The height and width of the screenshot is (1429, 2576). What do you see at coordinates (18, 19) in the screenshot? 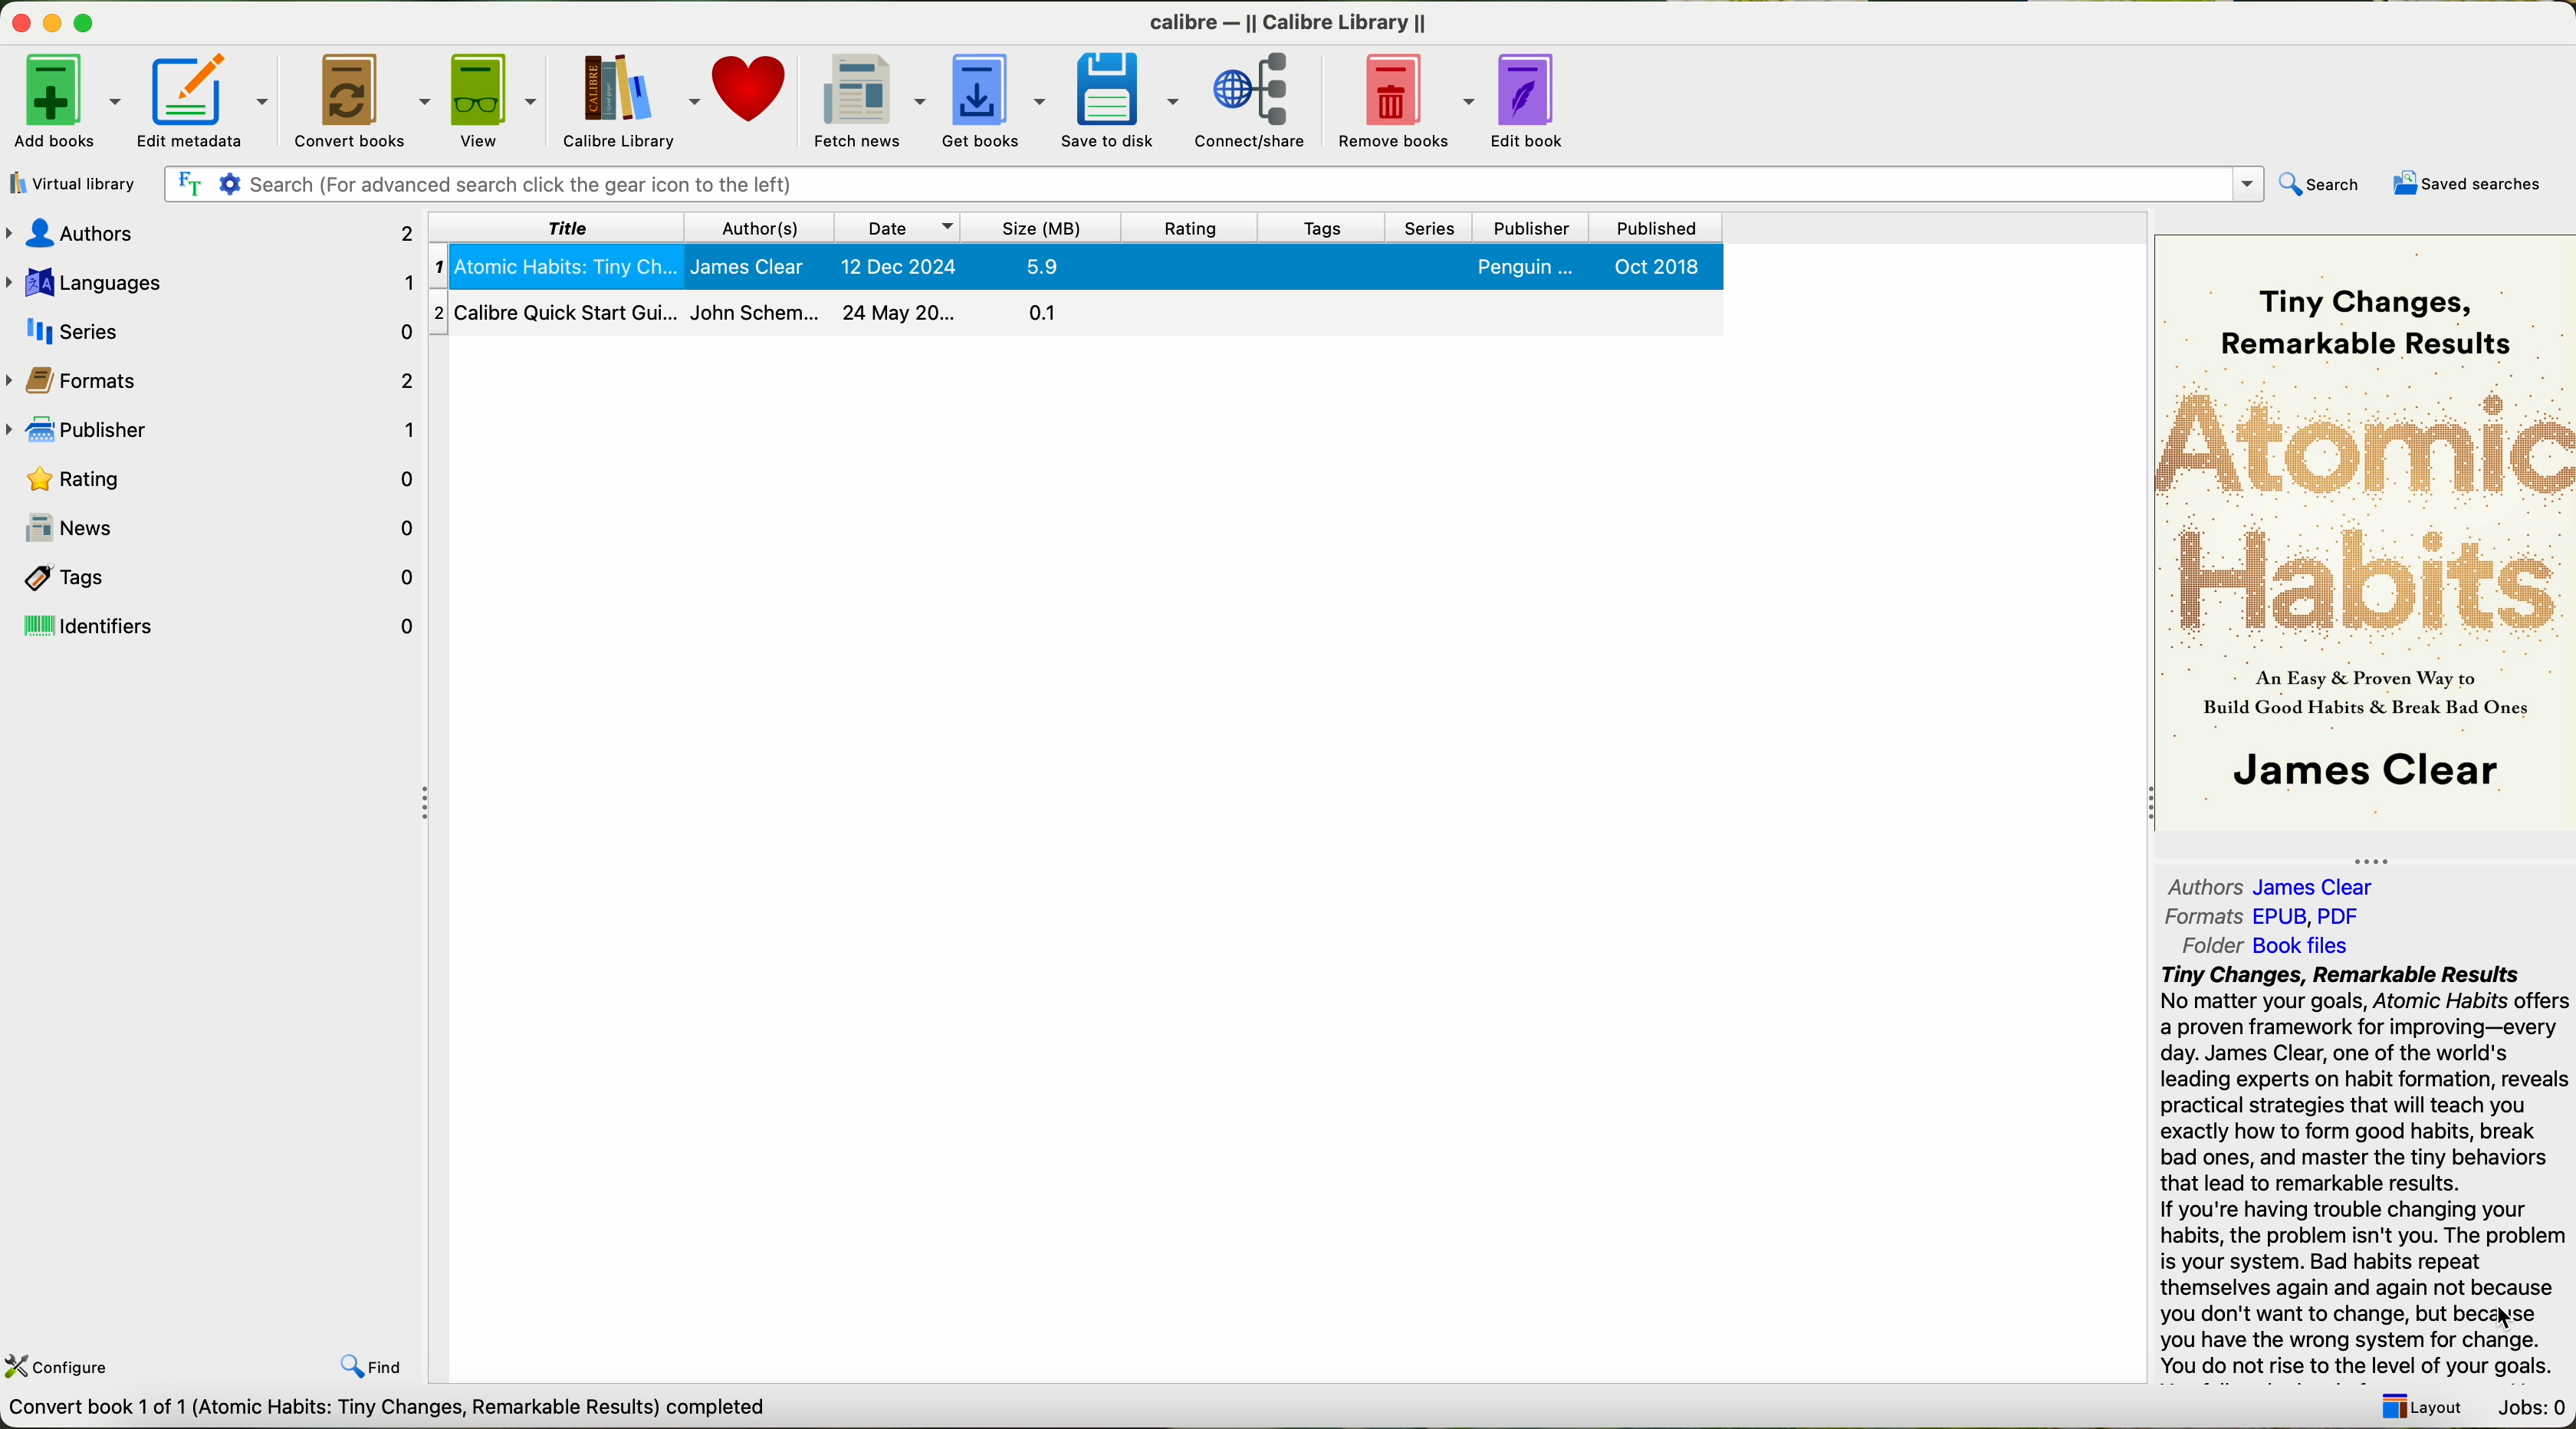
I see `close program` at bounding box center [18, 19].